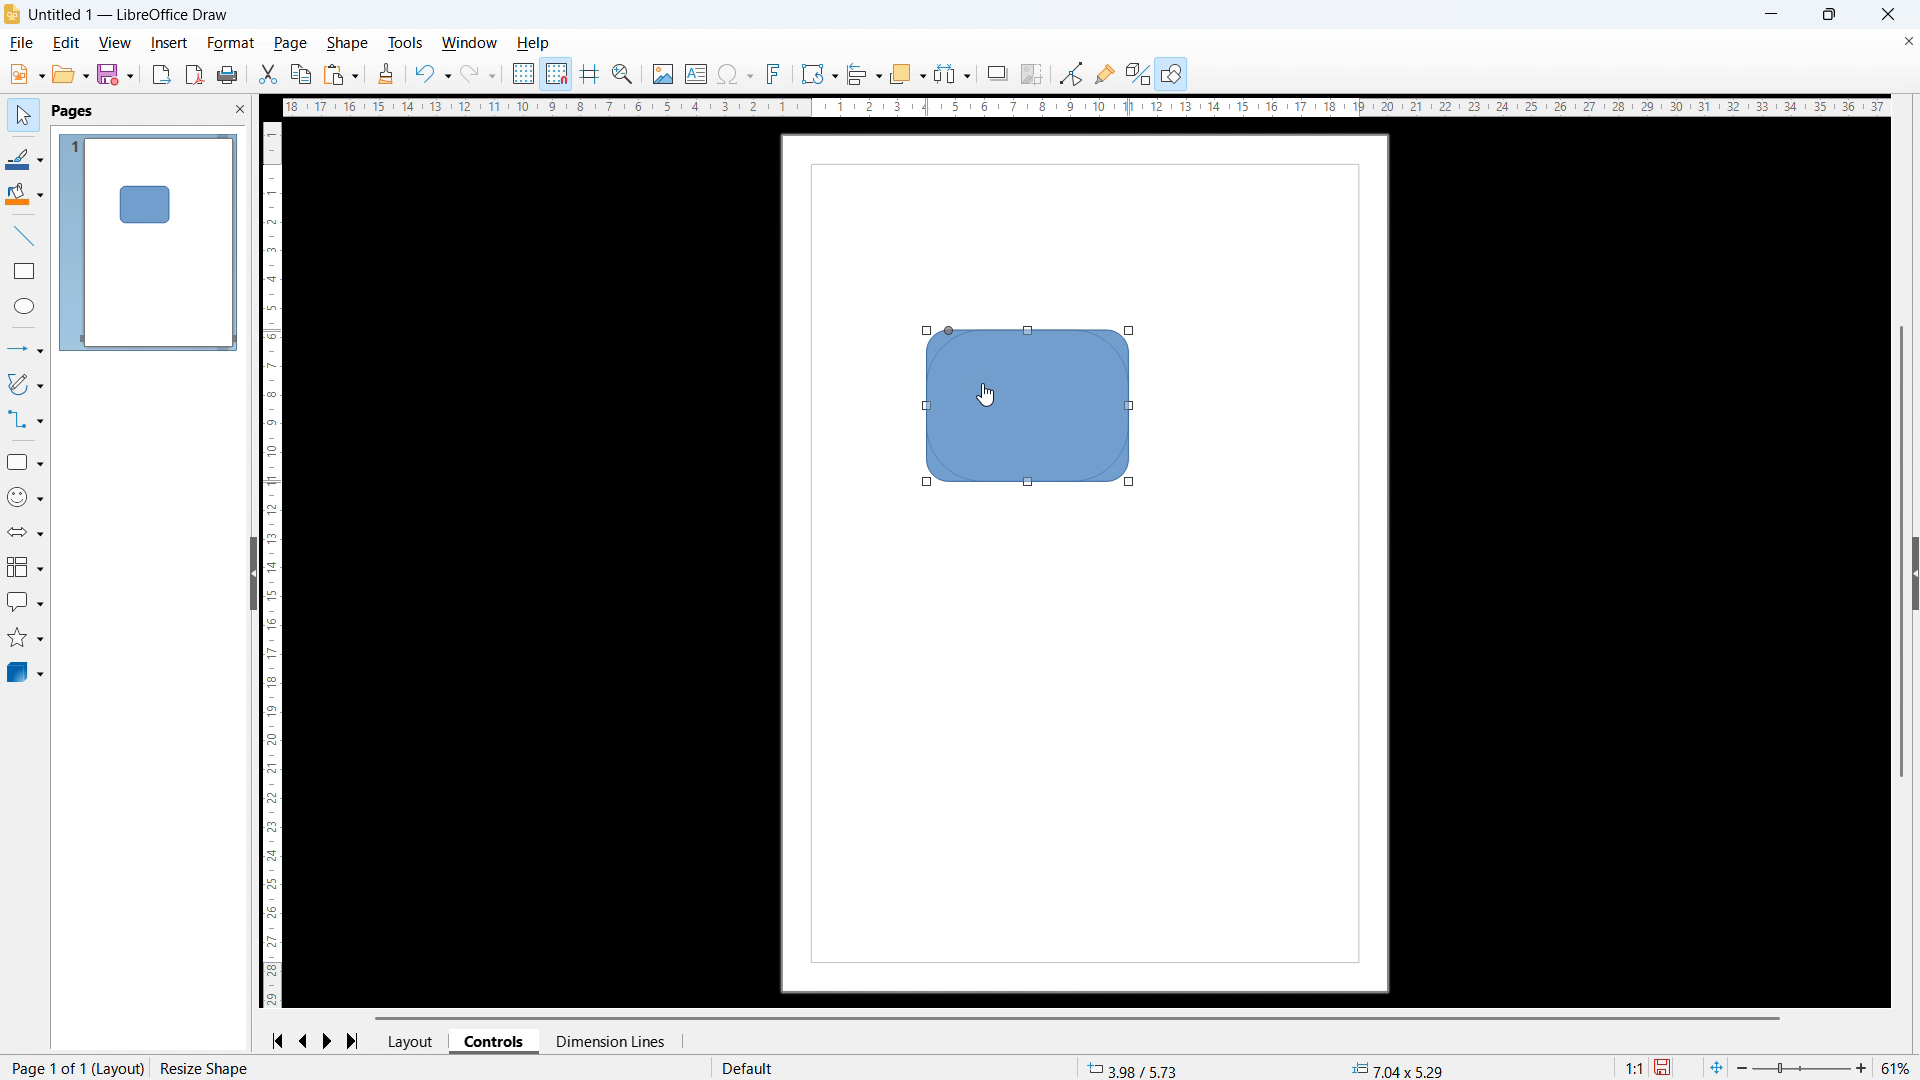 Image resolution: width=1920 pixels, height=1080 pixels. Describe the element at coordinates (1031, 75) in the screenshot. I see `crop image` at that location.